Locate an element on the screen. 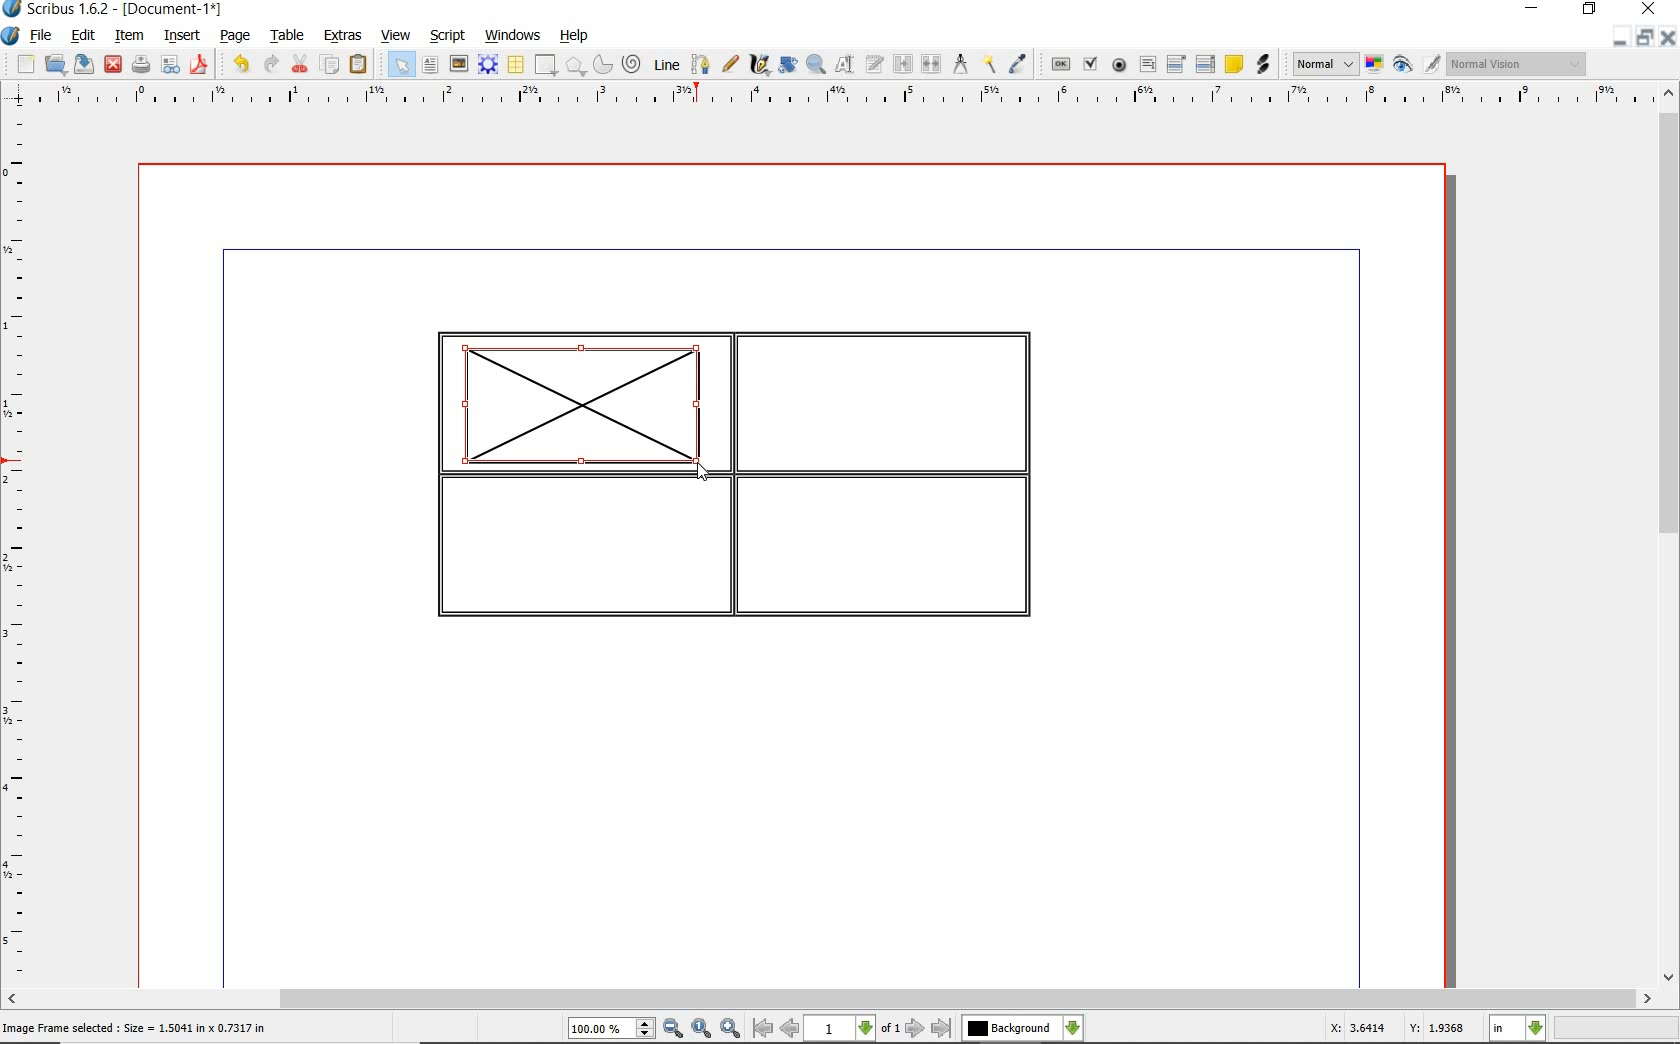 The width and height of the screenshot is (1680, 1044). rotate item is located at coordinates (786, 66).